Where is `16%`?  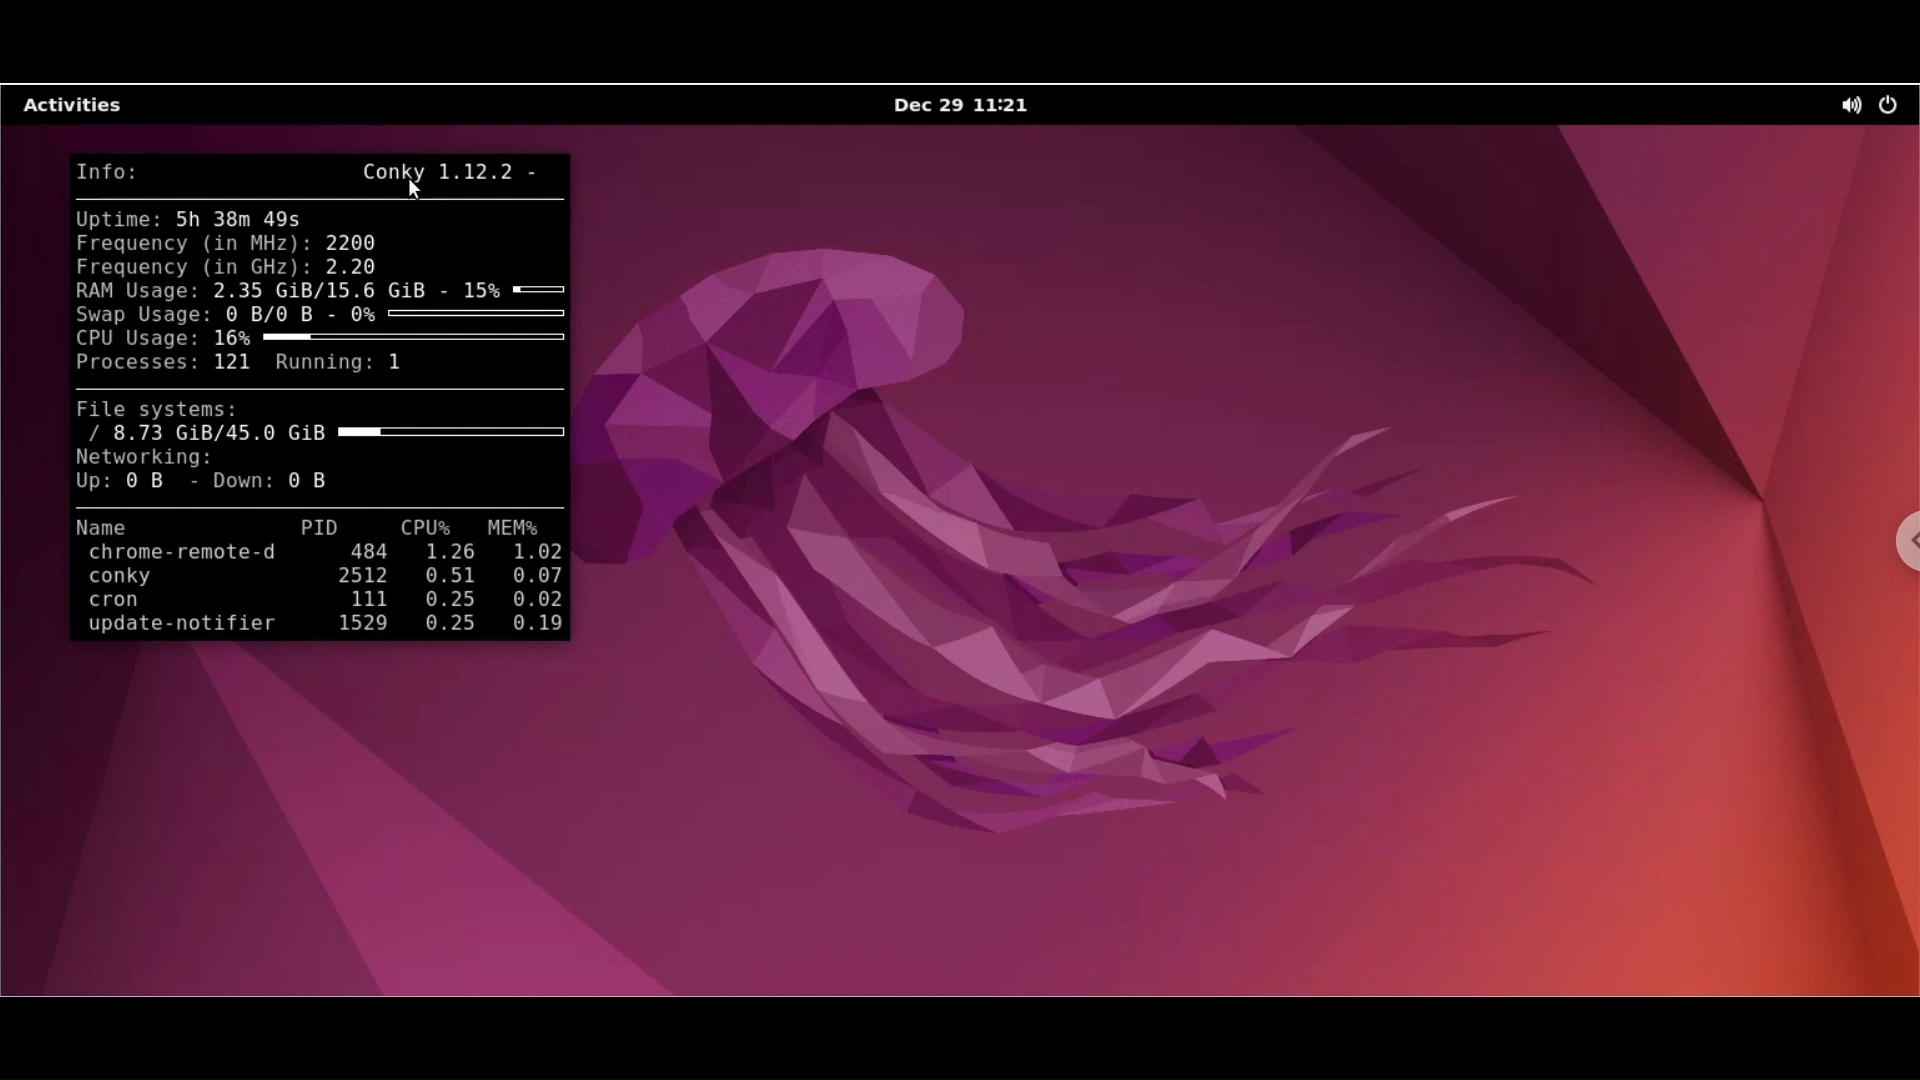
16% is located at coordinates (391, 339).